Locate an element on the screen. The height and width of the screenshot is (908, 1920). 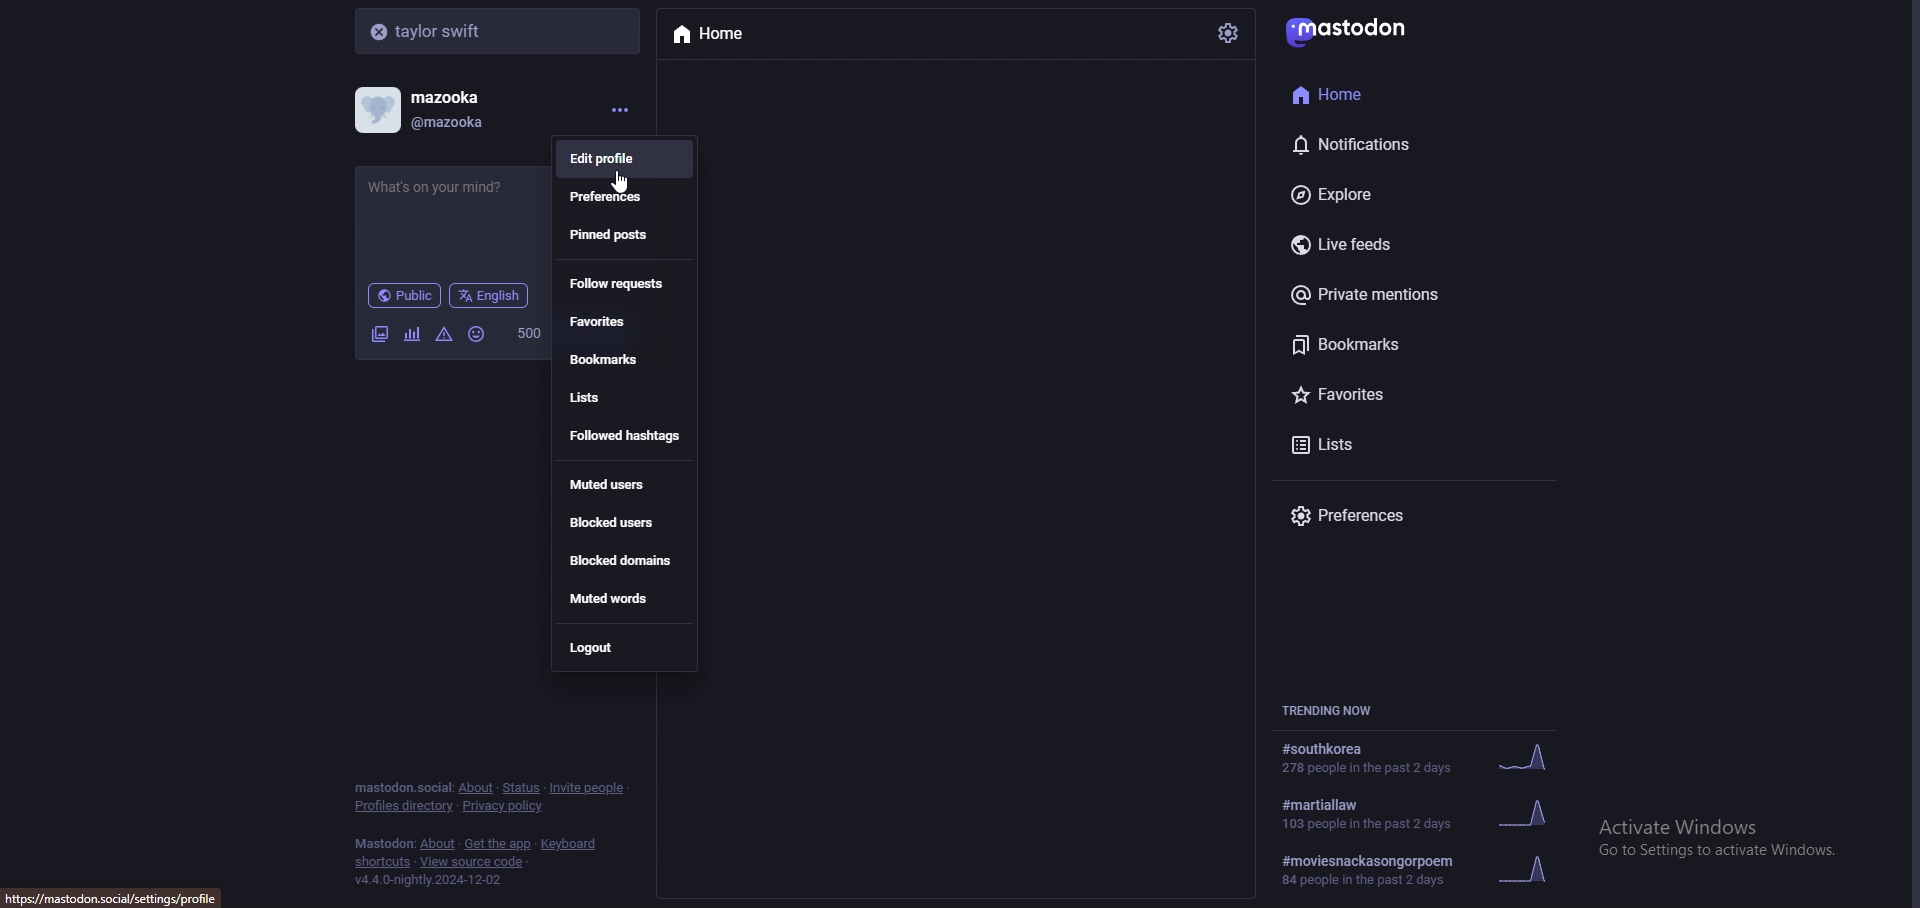
about is located at coordinates (438, 844).